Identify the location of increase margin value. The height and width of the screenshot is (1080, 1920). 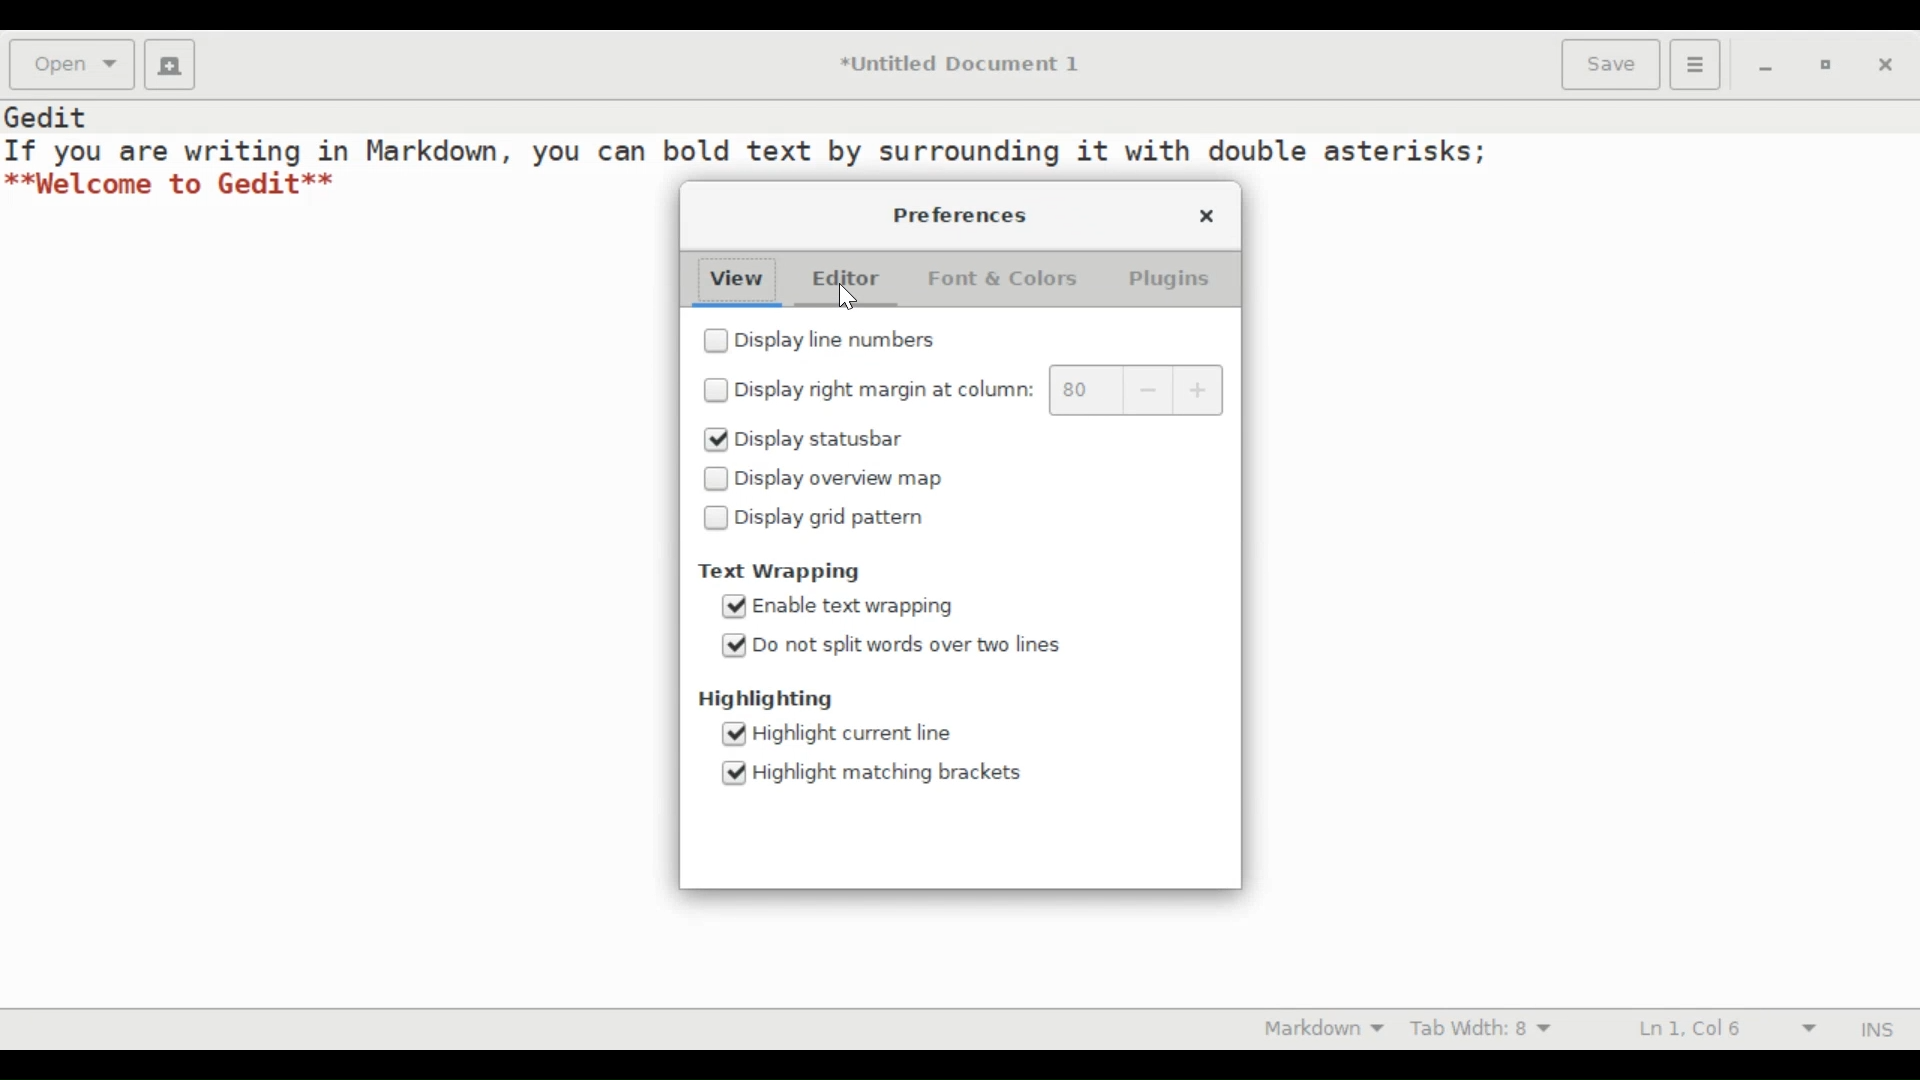
(1199, 391).